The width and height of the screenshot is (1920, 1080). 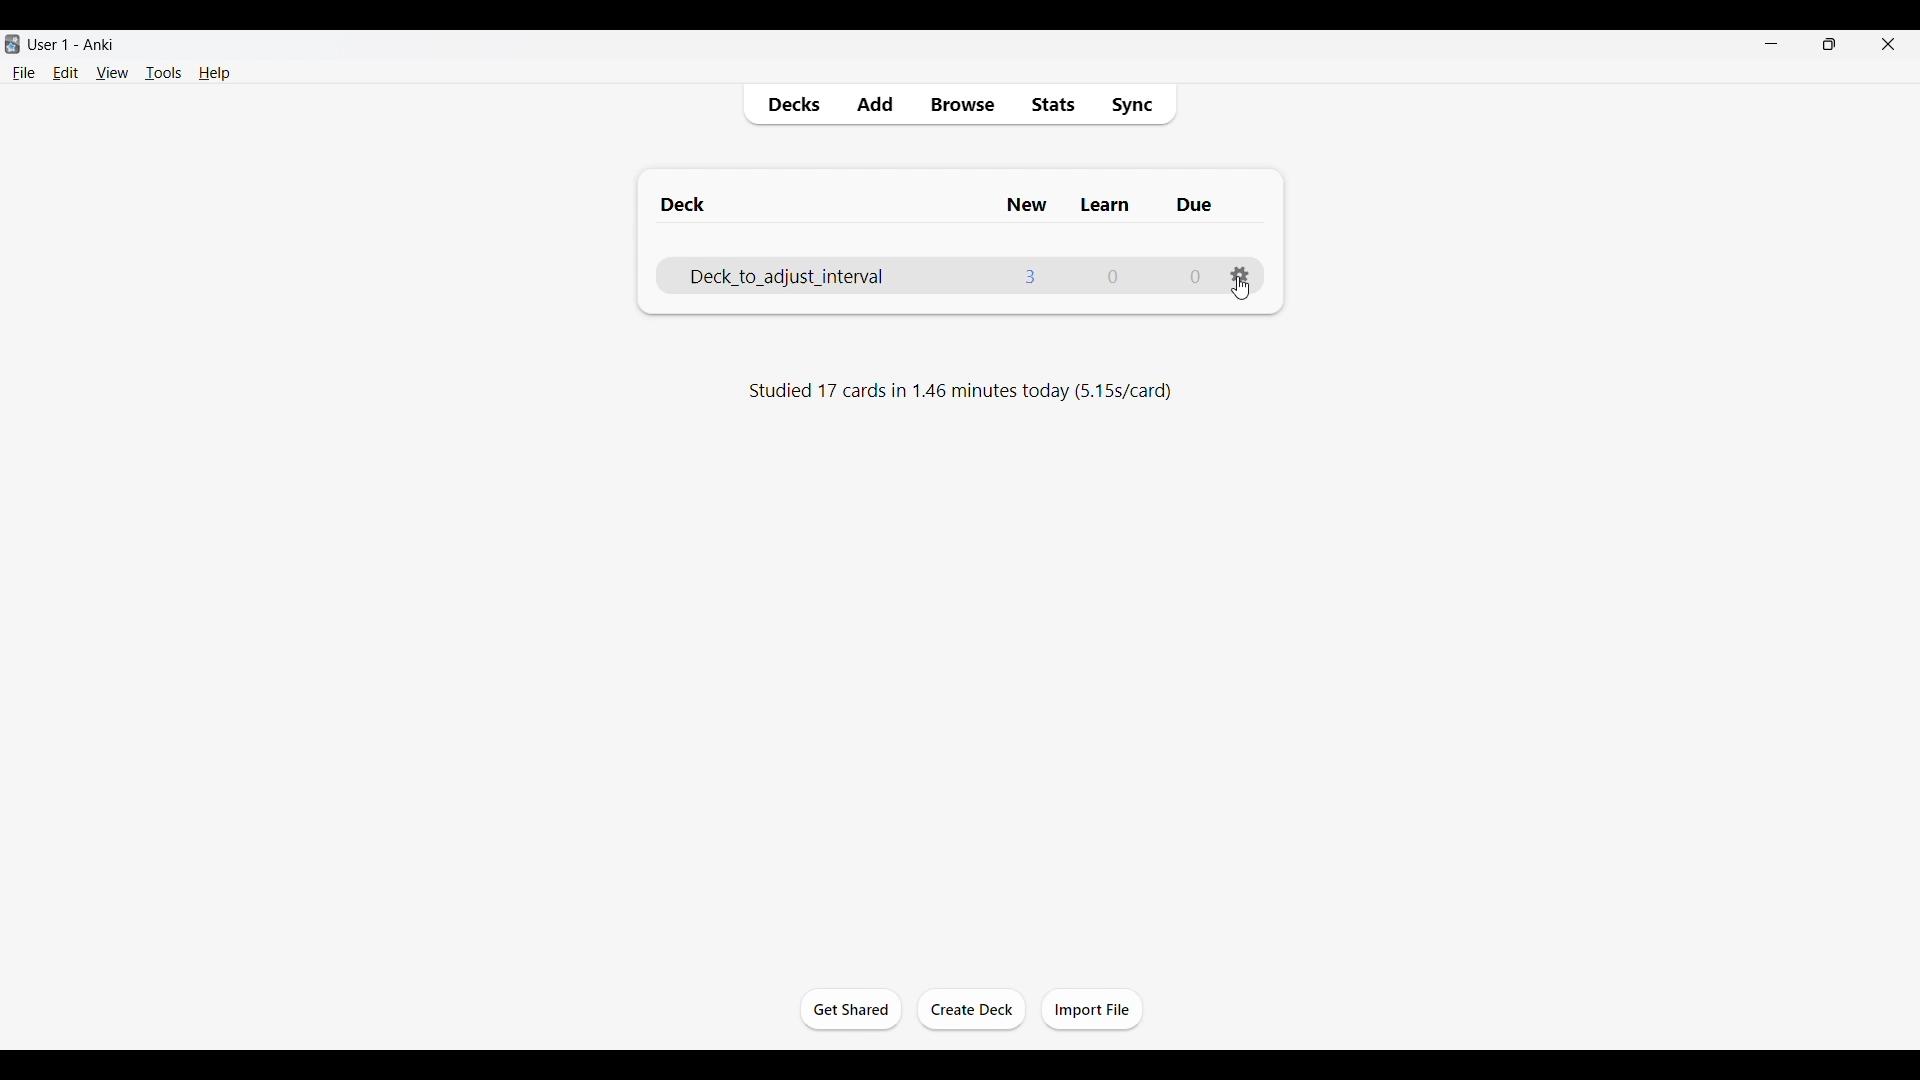 What do you see at coordinates (1110, 276) in the screenshot?
I see `Number of cards to learn` at bounding box center [1110, 276].